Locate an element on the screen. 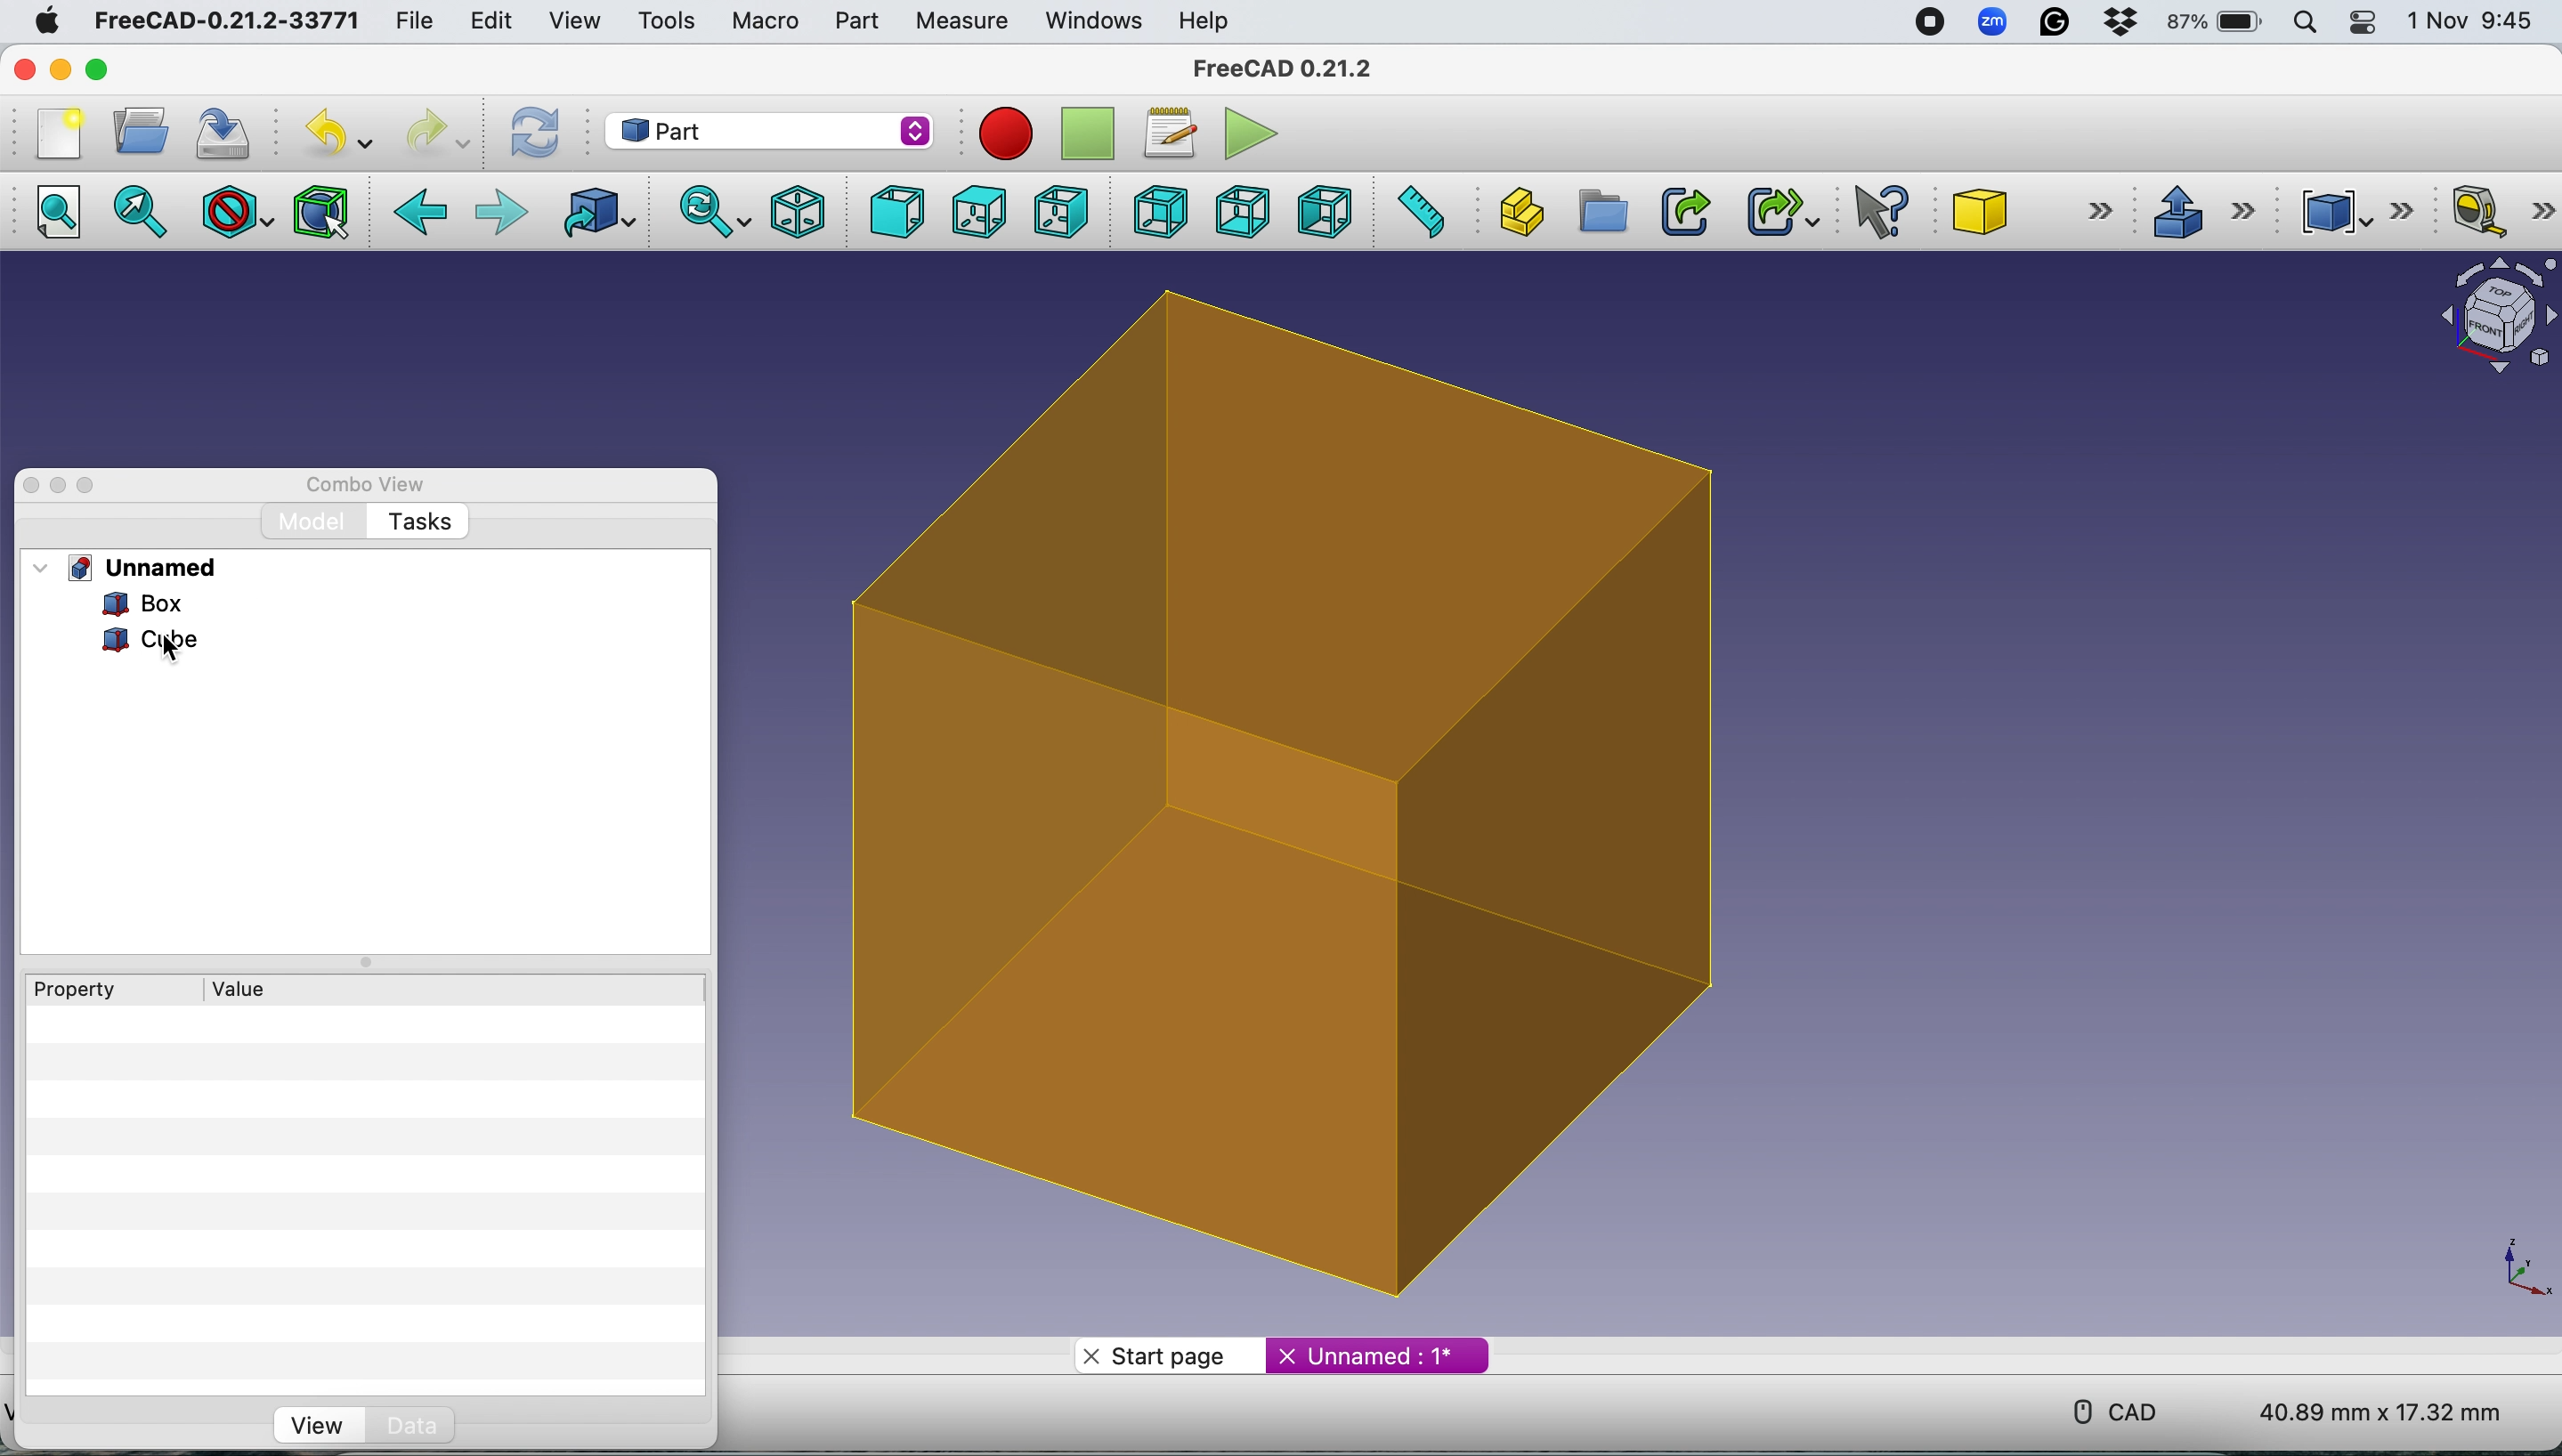  CAD is located at coordinates (2106, 1409).